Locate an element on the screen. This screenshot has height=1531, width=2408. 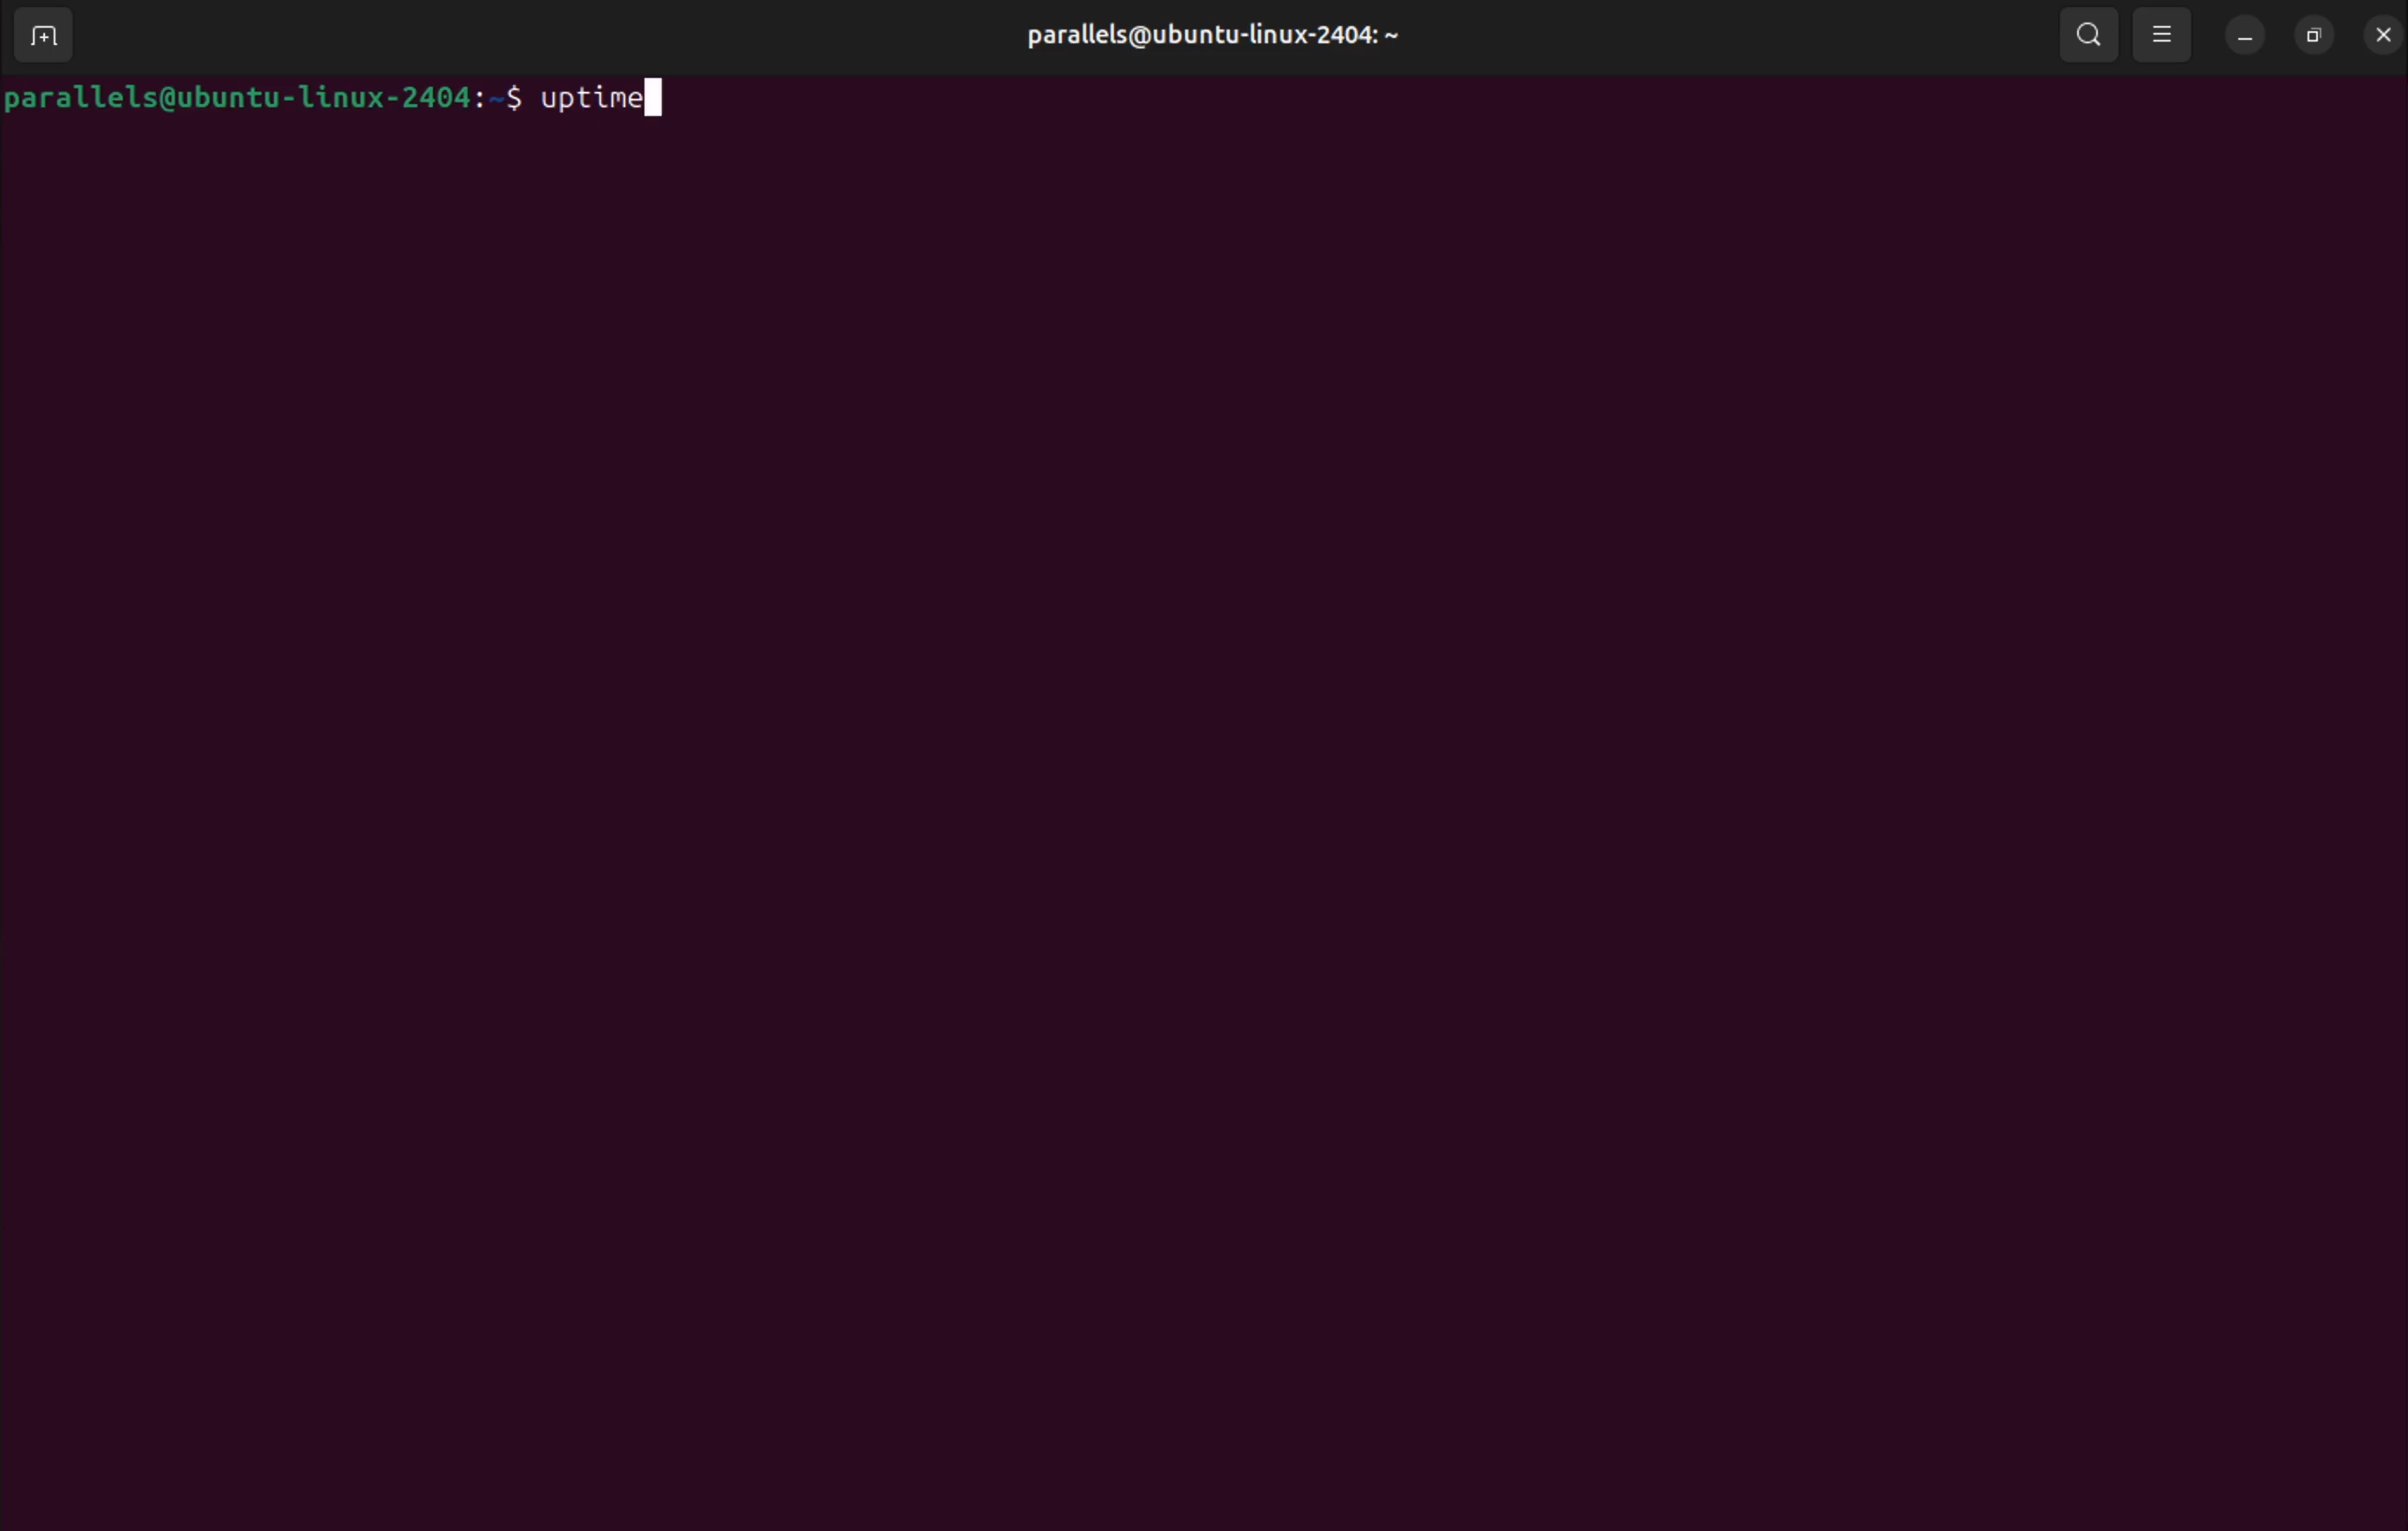
close is located at coordinates (2380, 37).